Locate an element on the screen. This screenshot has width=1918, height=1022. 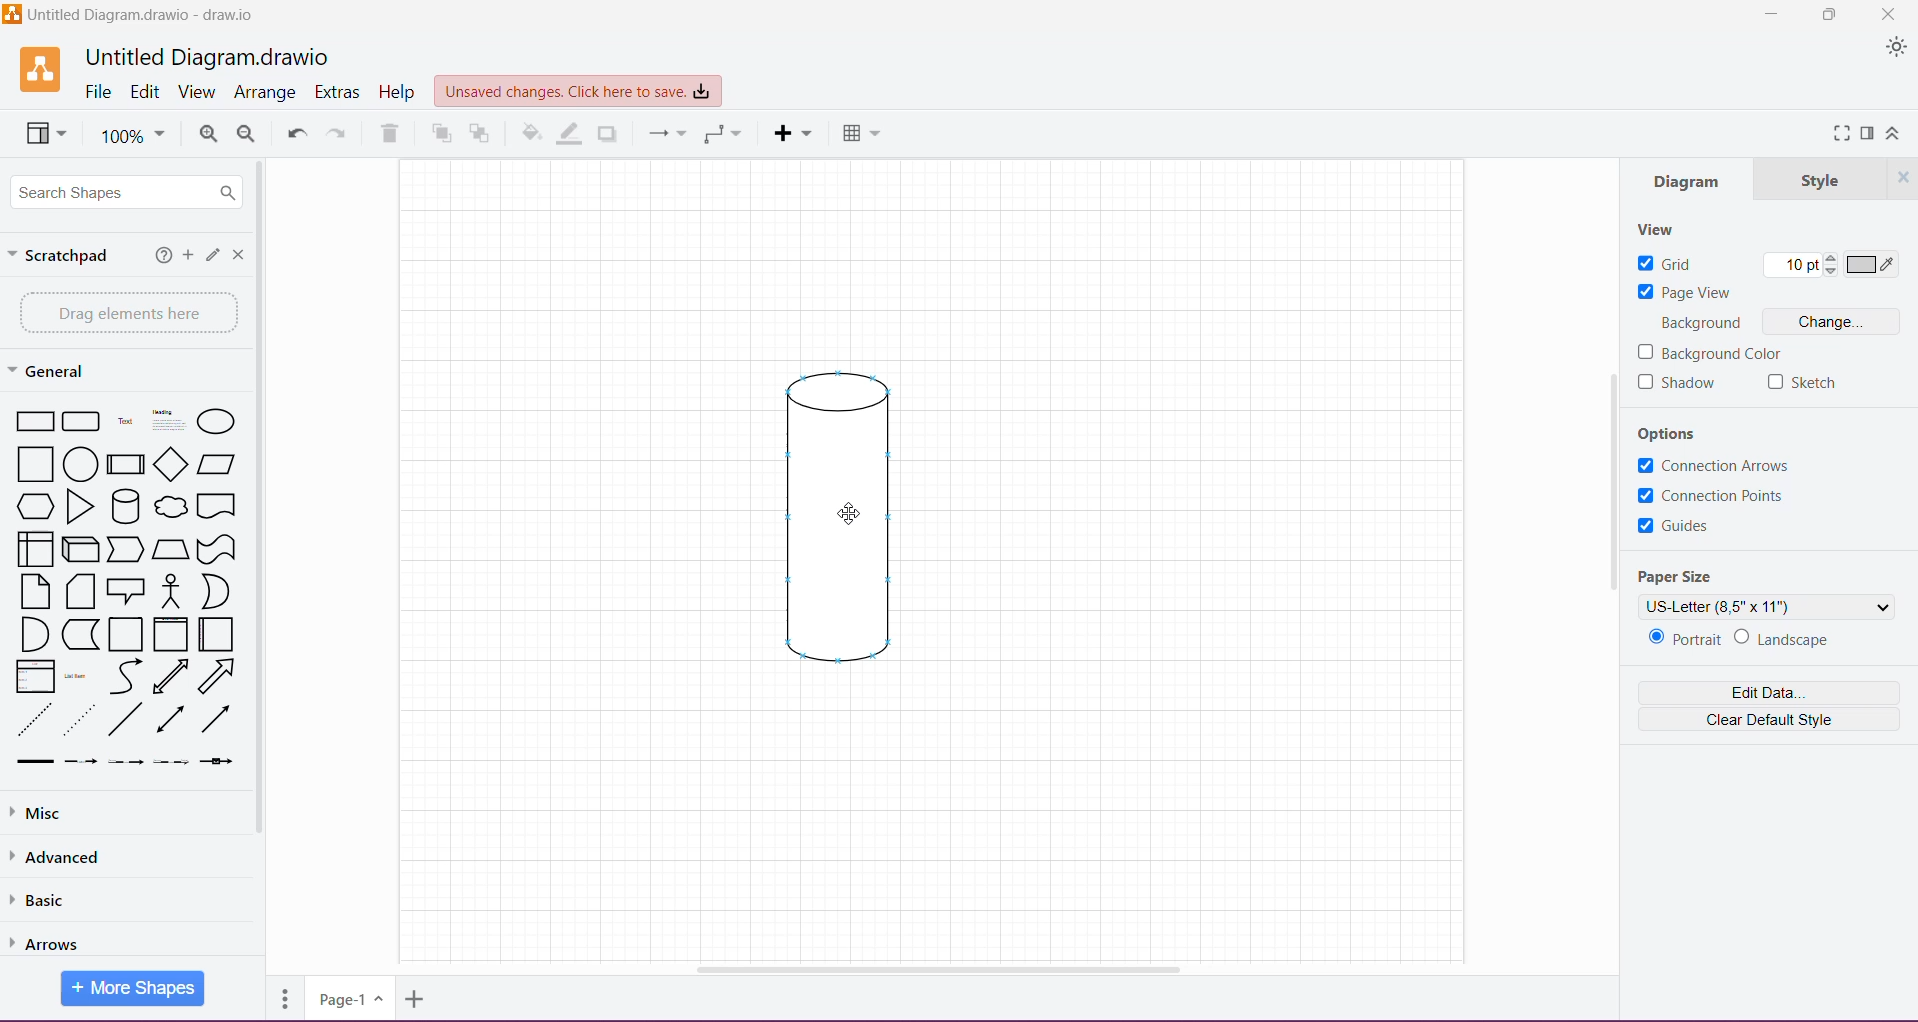
To front is located at coordinates (438, 137).